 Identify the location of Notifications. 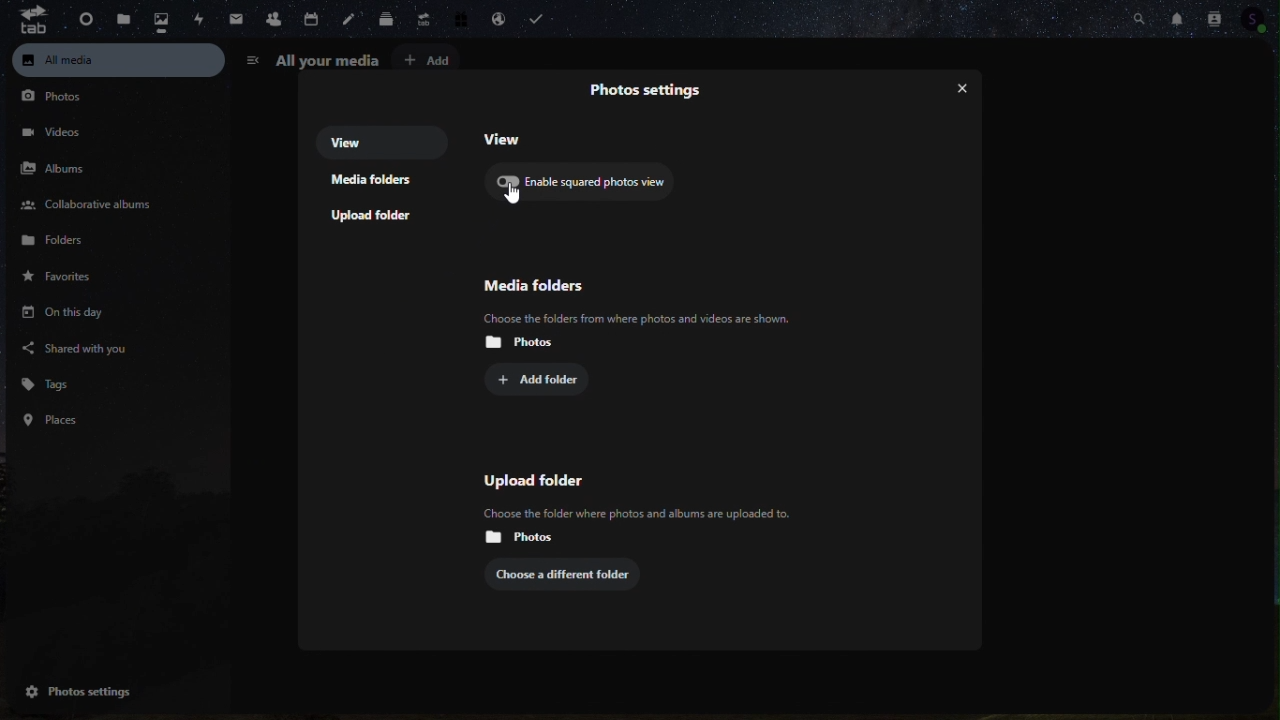
(1179, 16).